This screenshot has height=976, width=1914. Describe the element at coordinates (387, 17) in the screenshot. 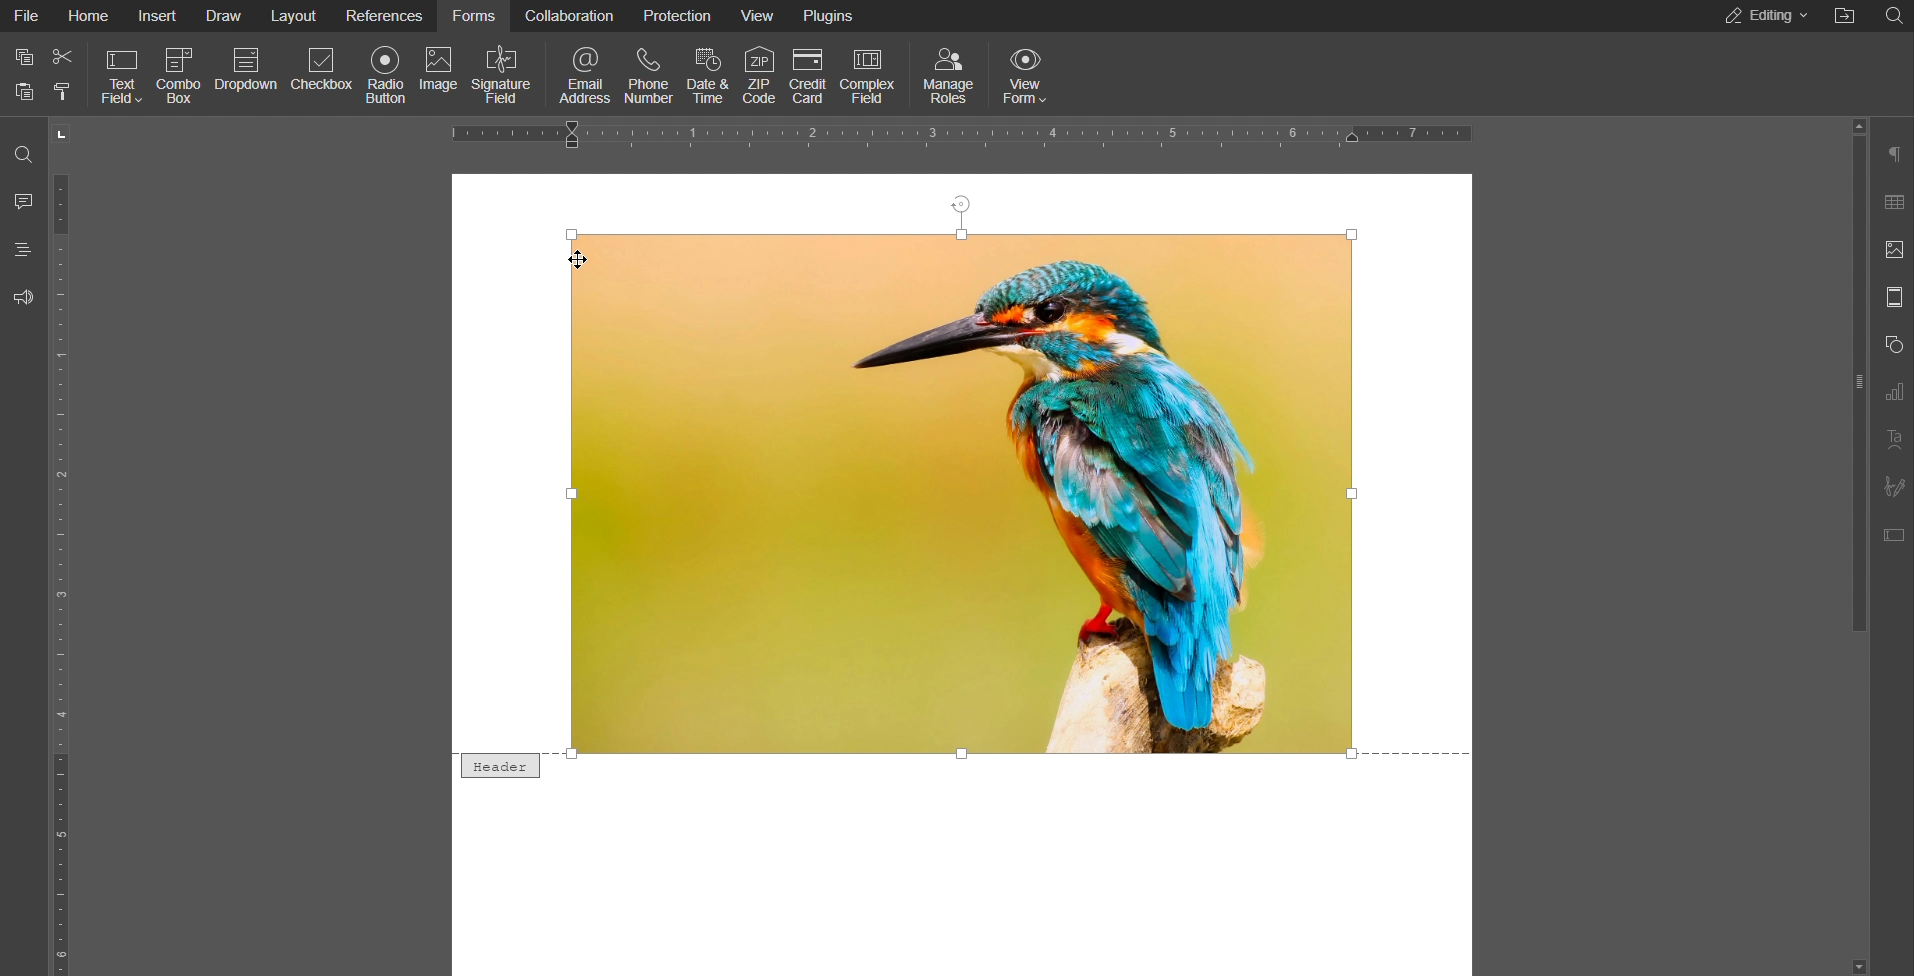

I see `References` at that location.